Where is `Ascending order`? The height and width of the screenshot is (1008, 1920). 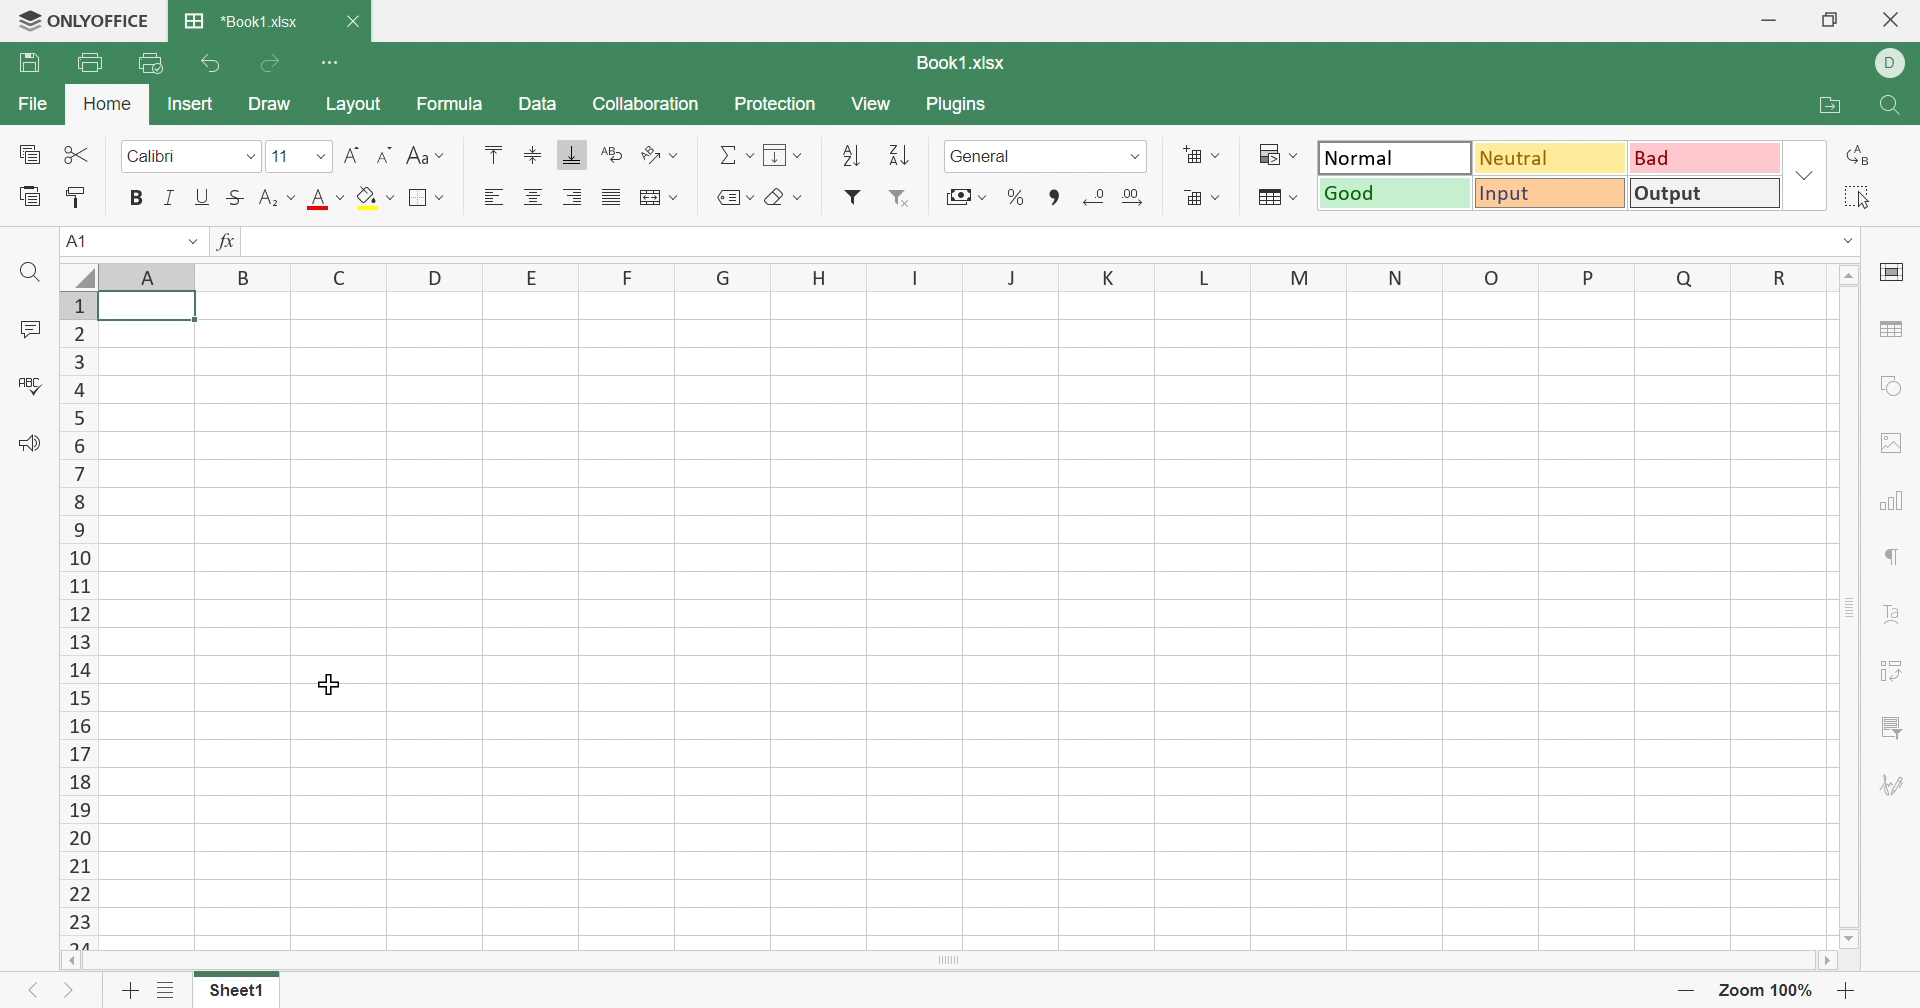 Ascending order is located at coordinates (847, 156).